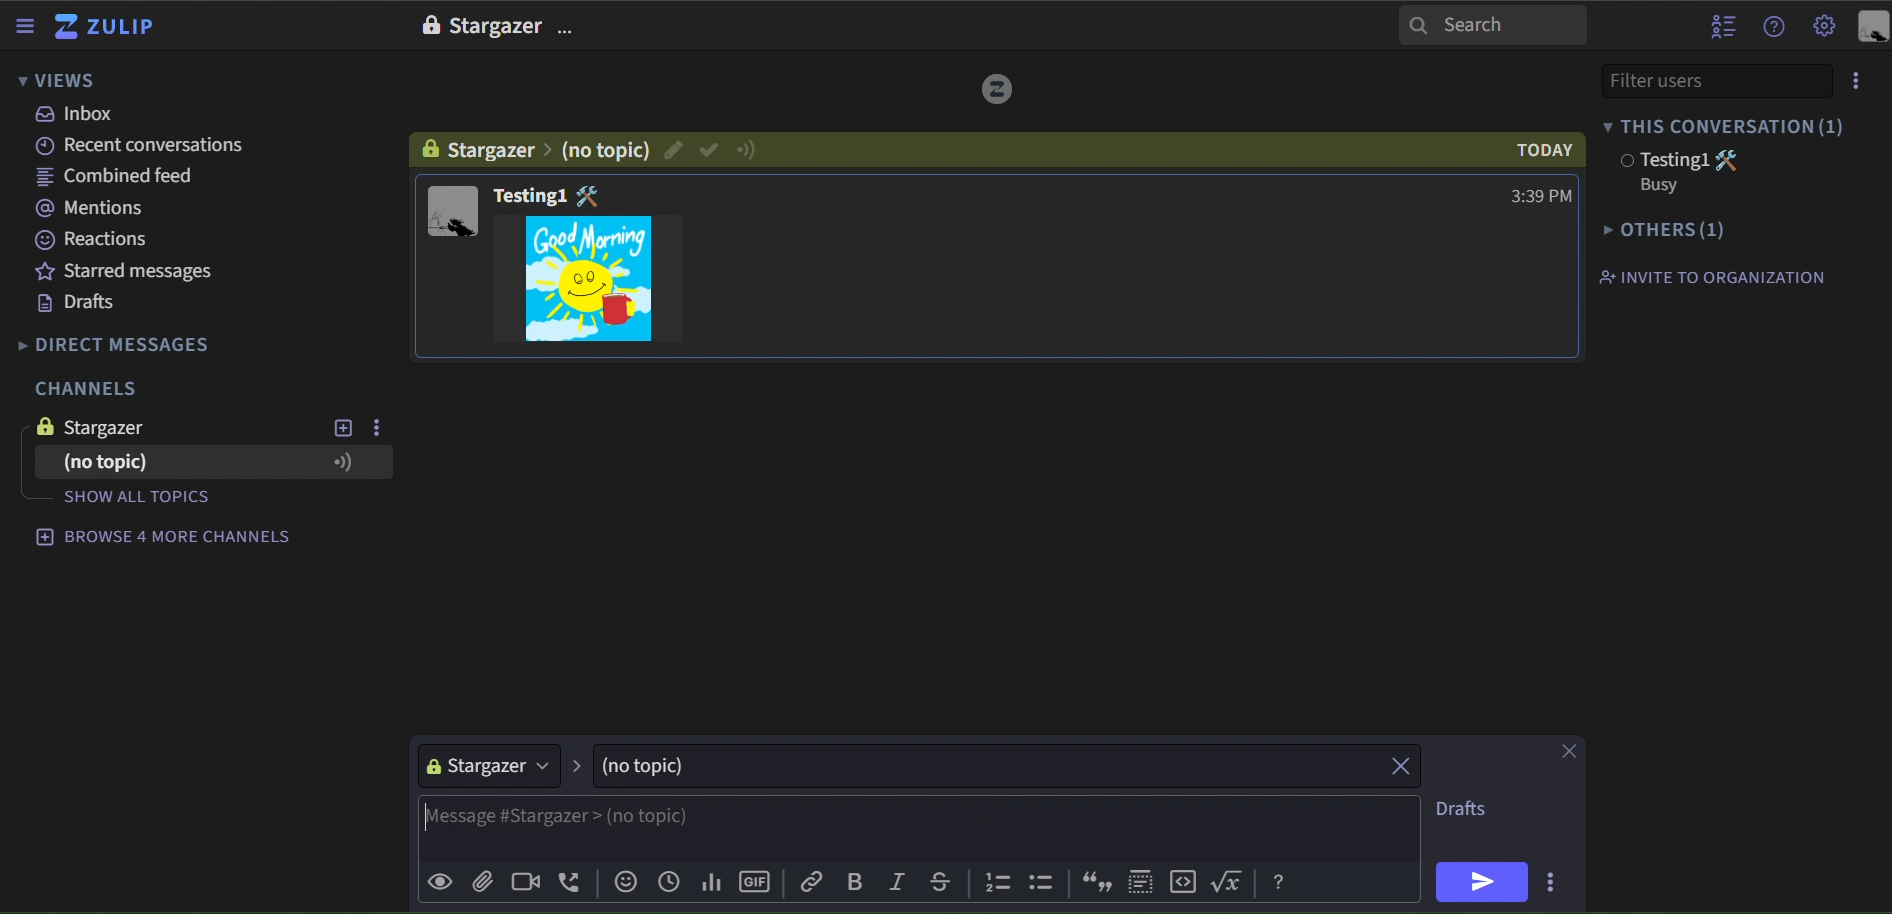  I want to click on >, so click(579, 764).